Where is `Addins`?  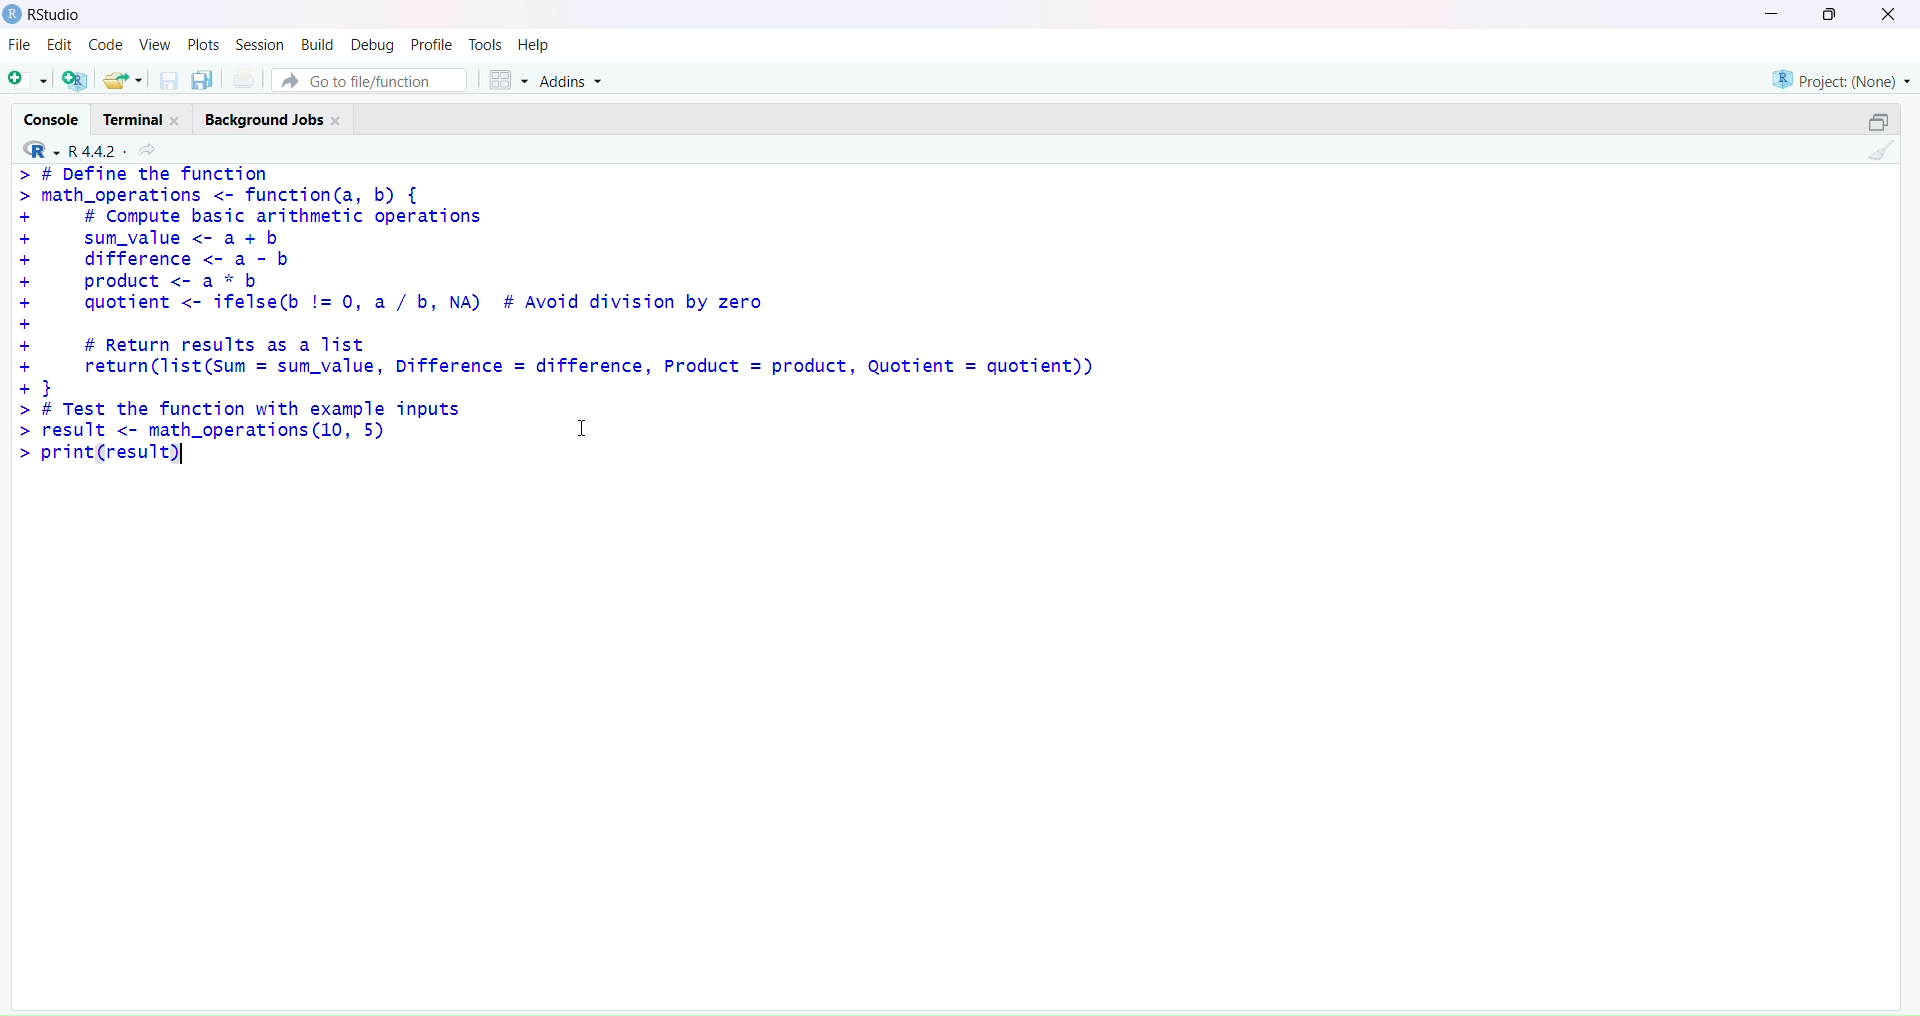 Addins is located at coordinates (573, 82).